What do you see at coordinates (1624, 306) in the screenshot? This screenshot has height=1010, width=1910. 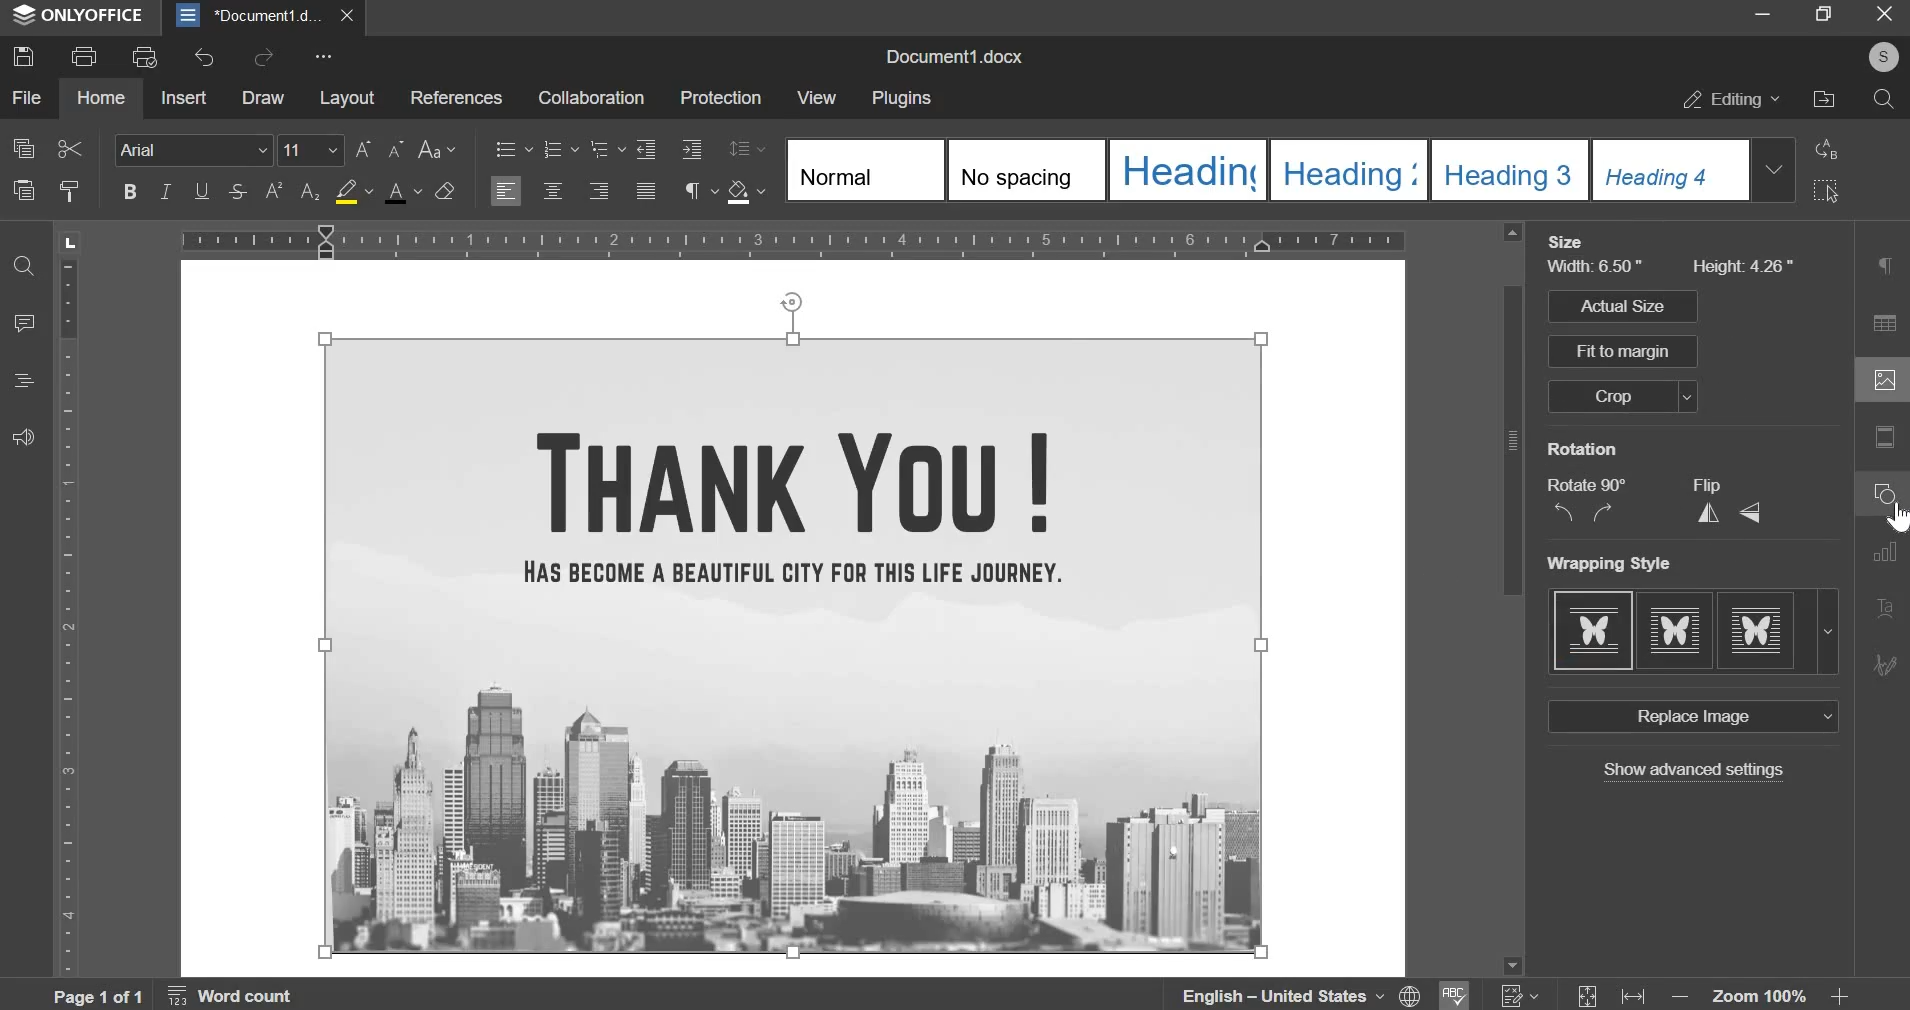 I see `Actual size` at bounding box center [1624, 306].